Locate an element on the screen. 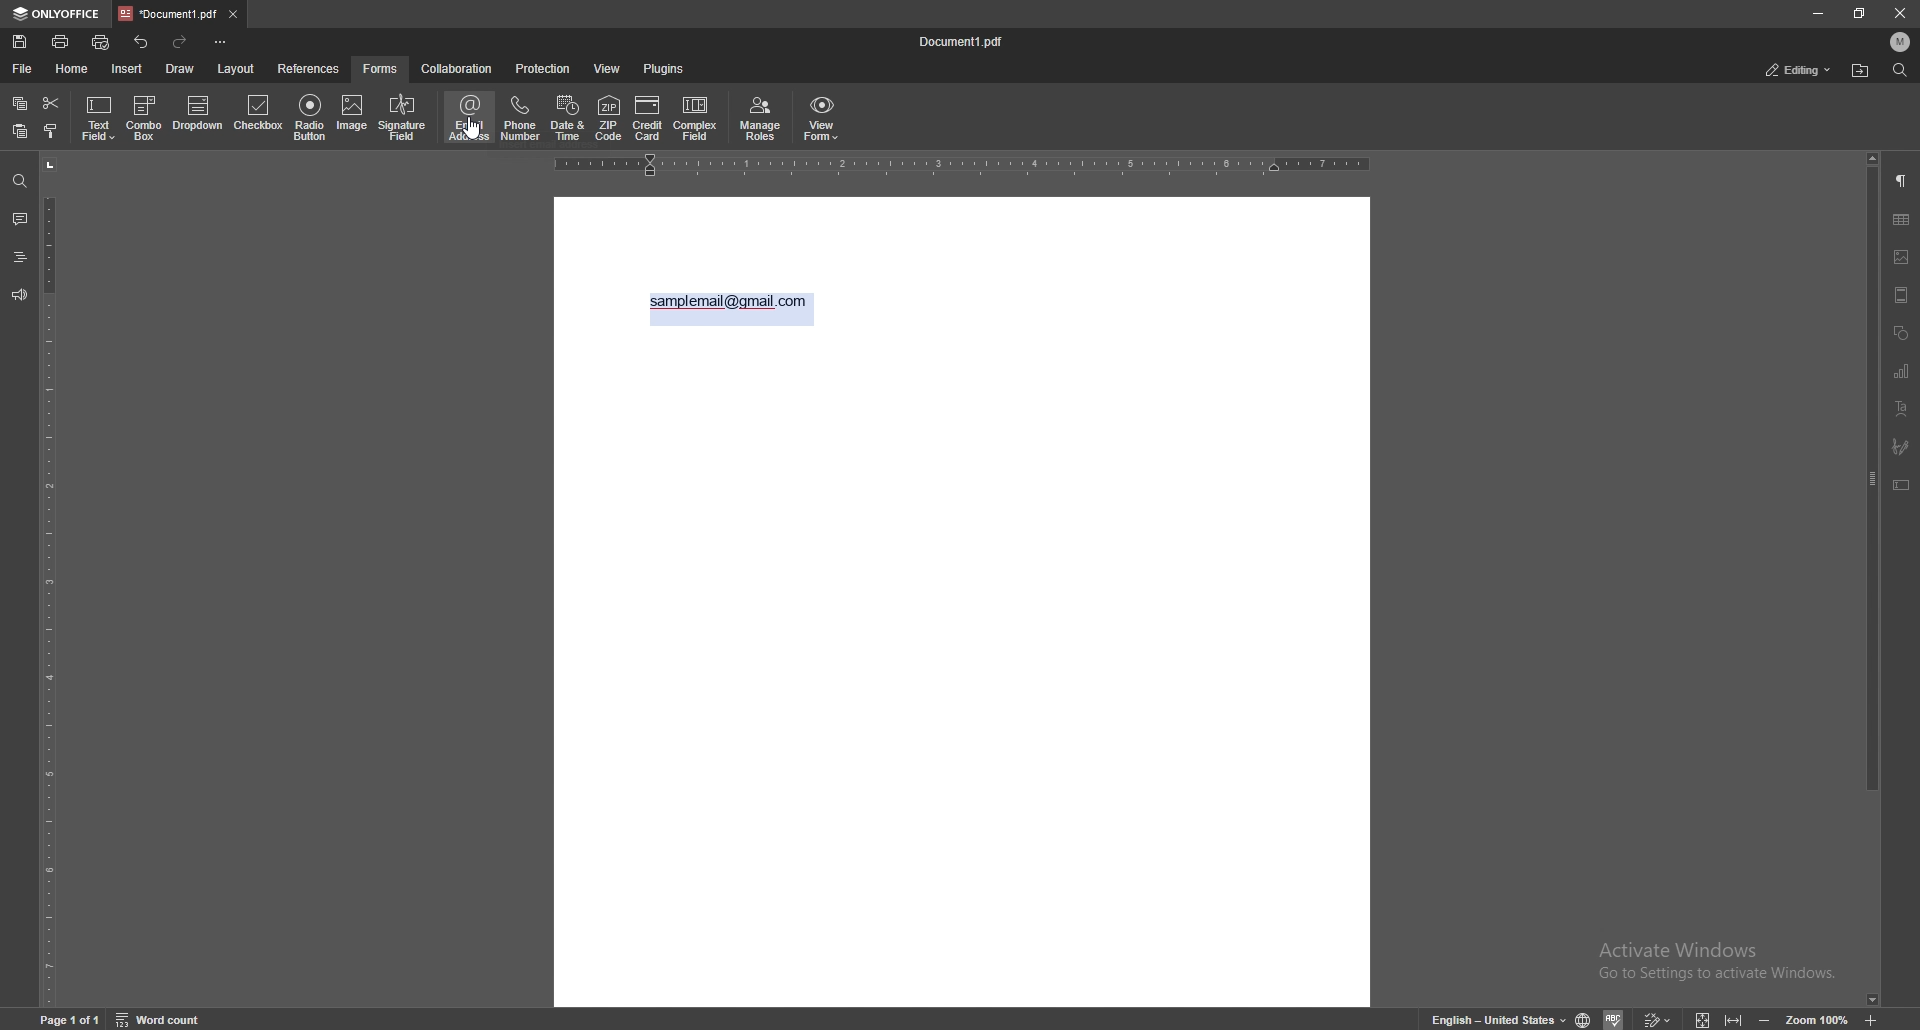 The width and height of the screenshot is (1920, 1030). layout is located at coordinates (235, 68).